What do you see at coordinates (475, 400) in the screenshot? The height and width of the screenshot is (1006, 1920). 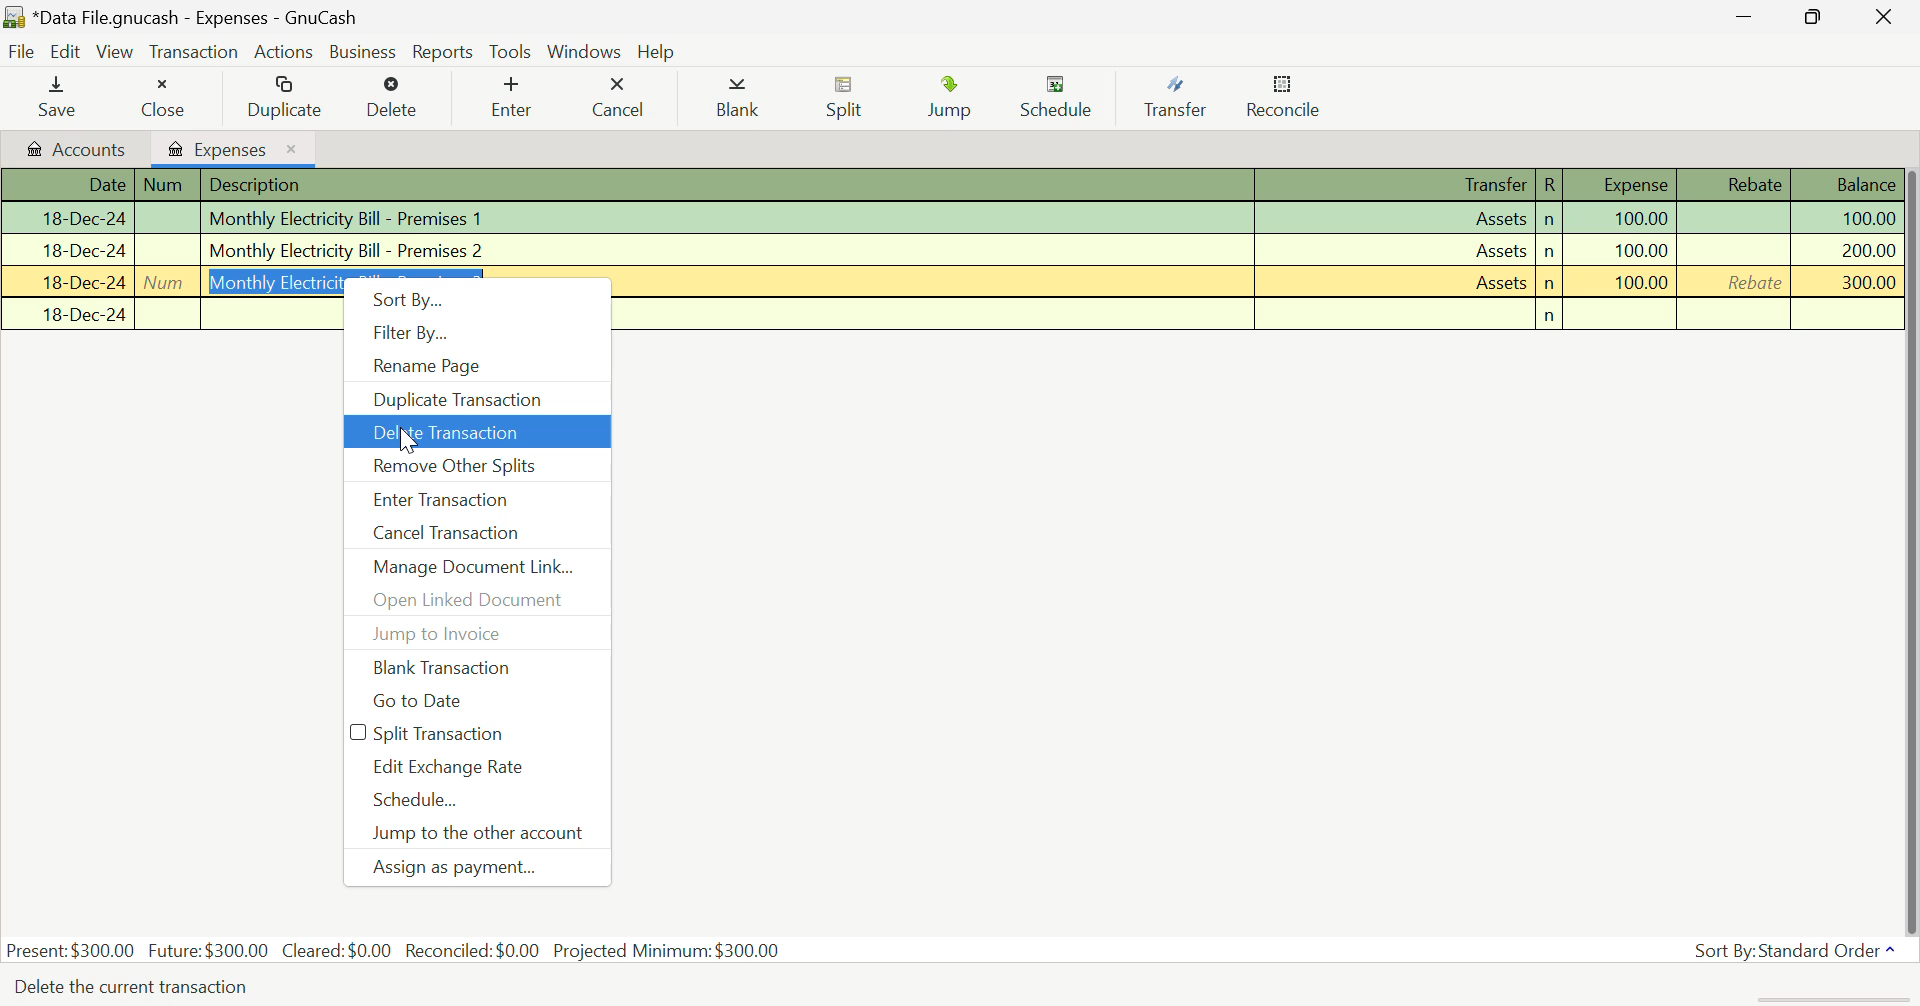 I see `Duplicate Transaction` at bounding box center [475, 400].